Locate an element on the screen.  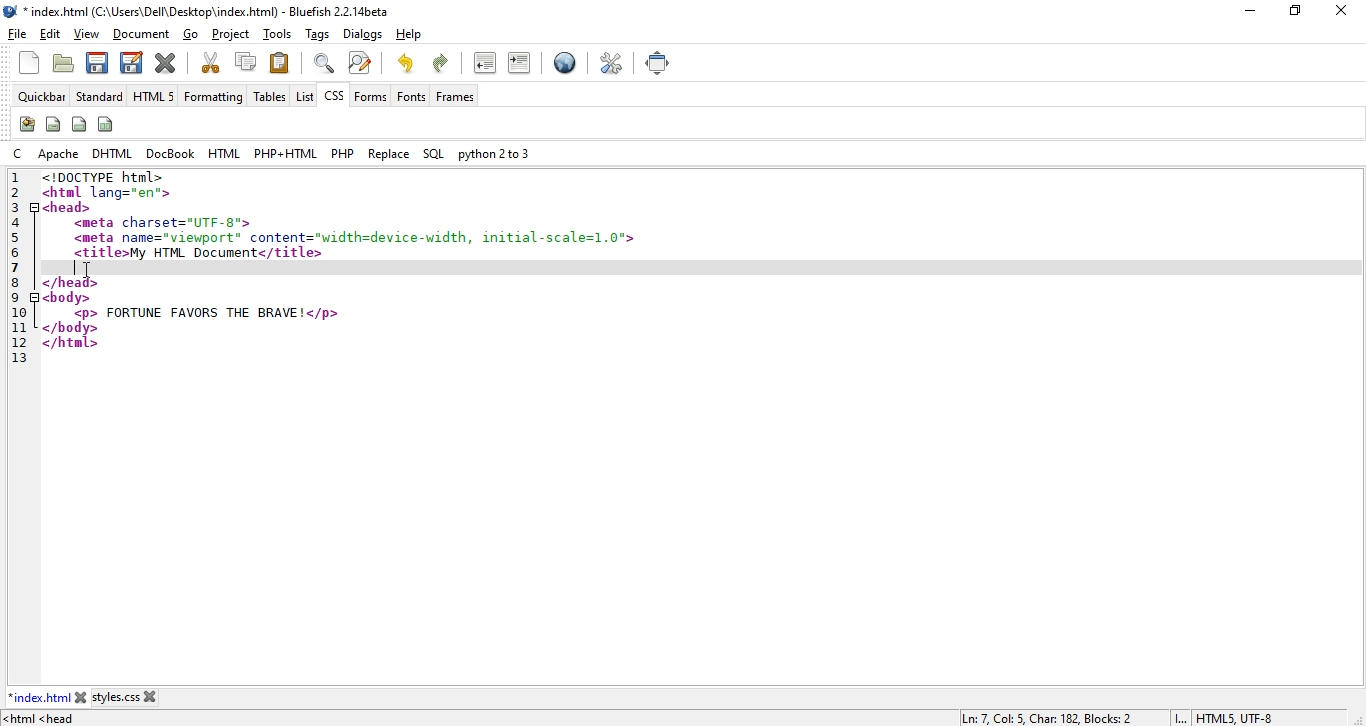
dhtml is located at coordinates (114, 154).